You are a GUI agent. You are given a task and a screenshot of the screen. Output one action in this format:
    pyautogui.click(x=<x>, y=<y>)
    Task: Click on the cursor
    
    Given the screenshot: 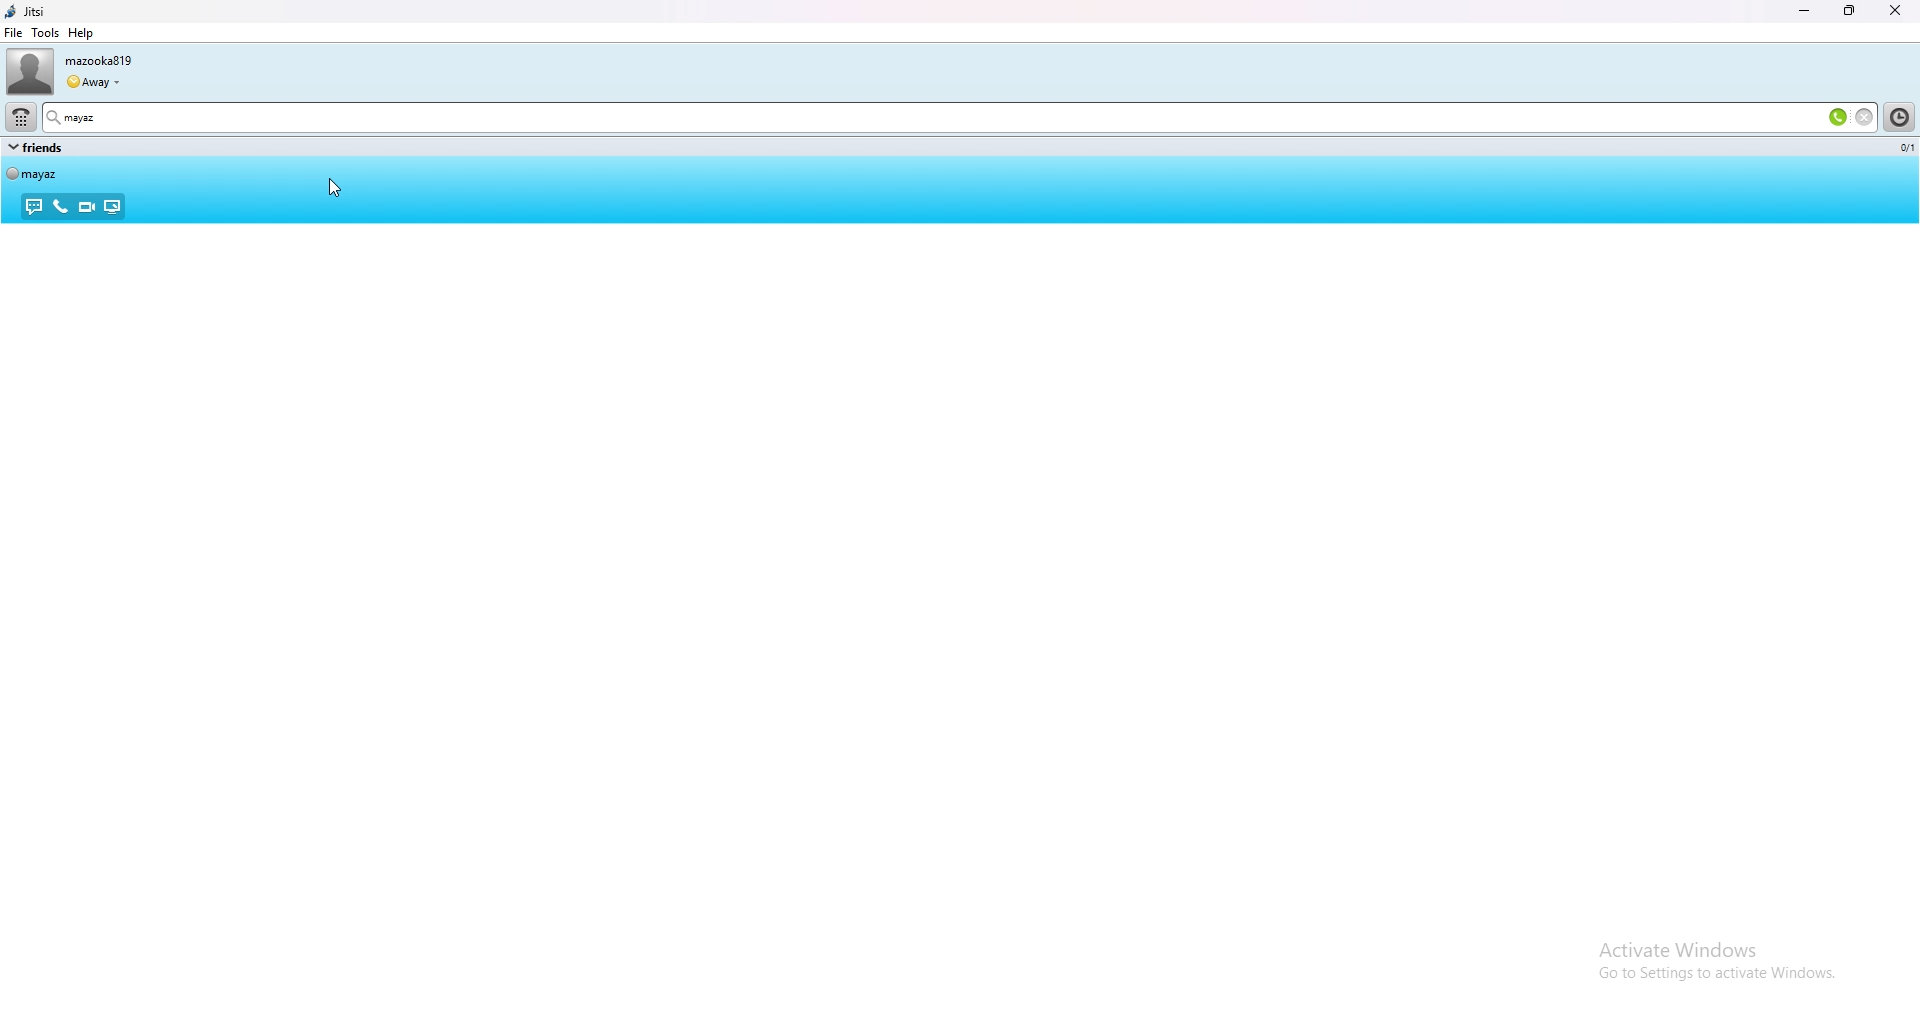 What is the action you would take?
    pyautogui.click(x=332, y=187)
    